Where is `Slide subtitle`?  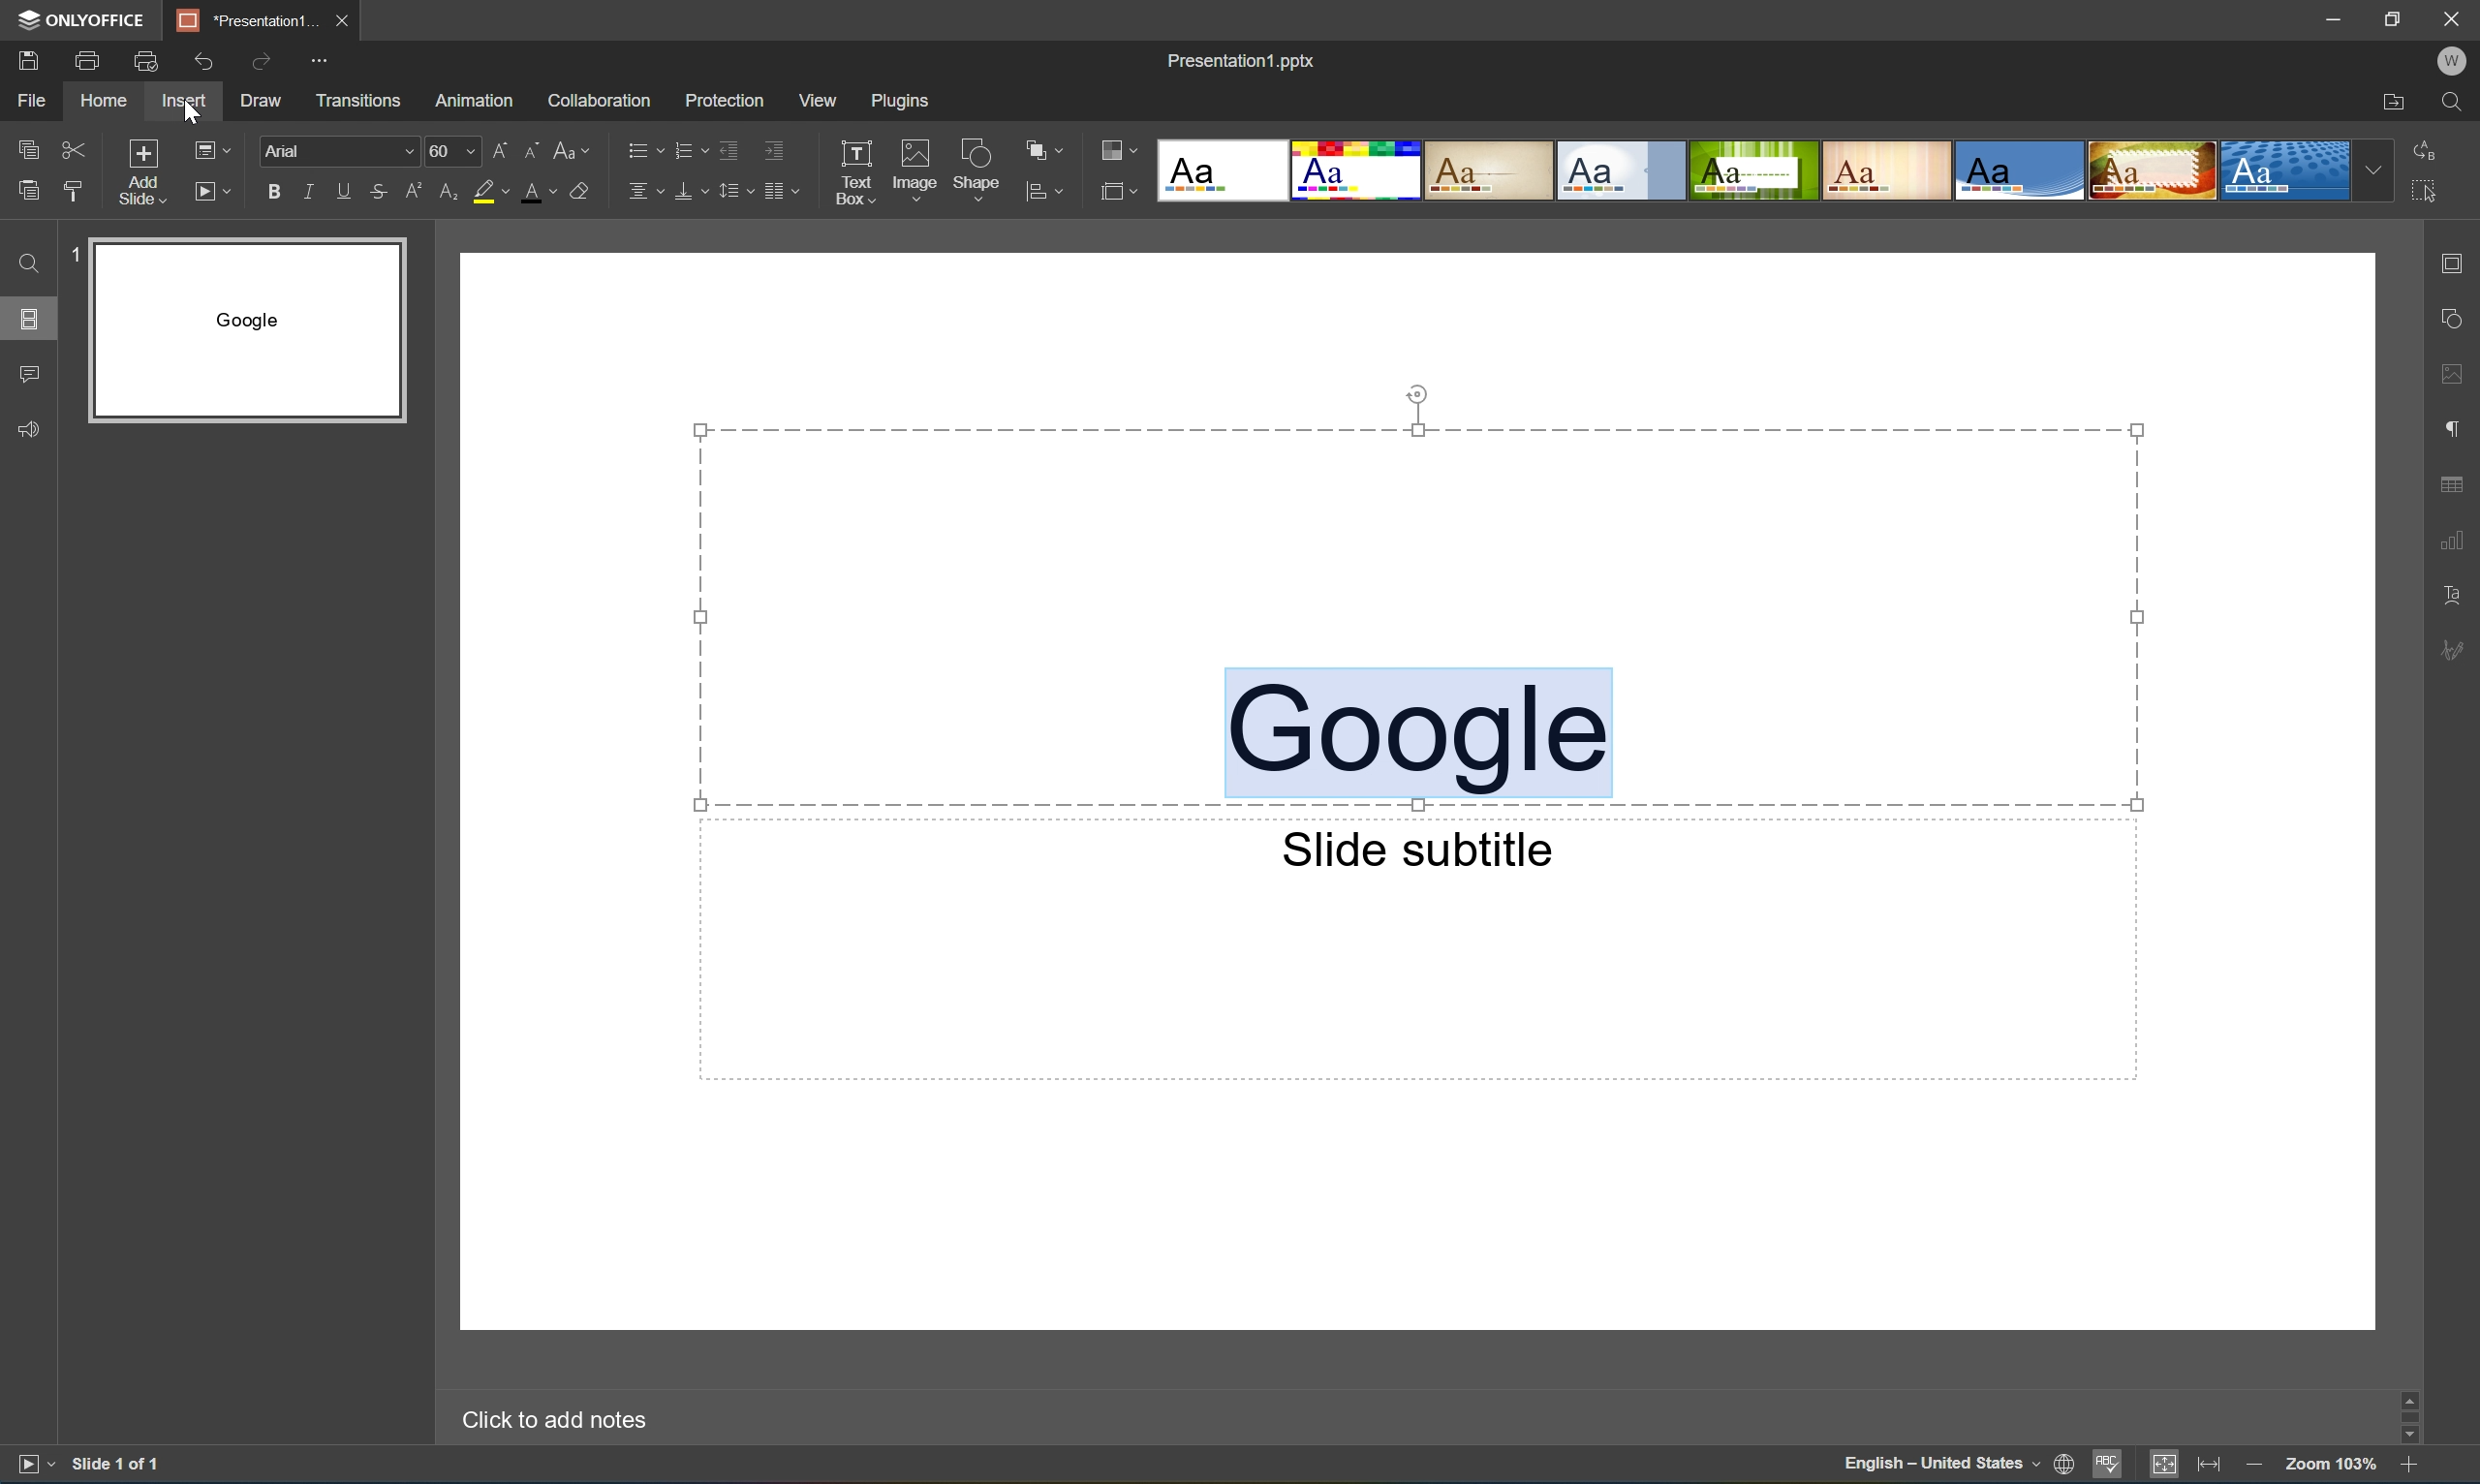
Slide subtitle is located at coordinates (1419, 847).